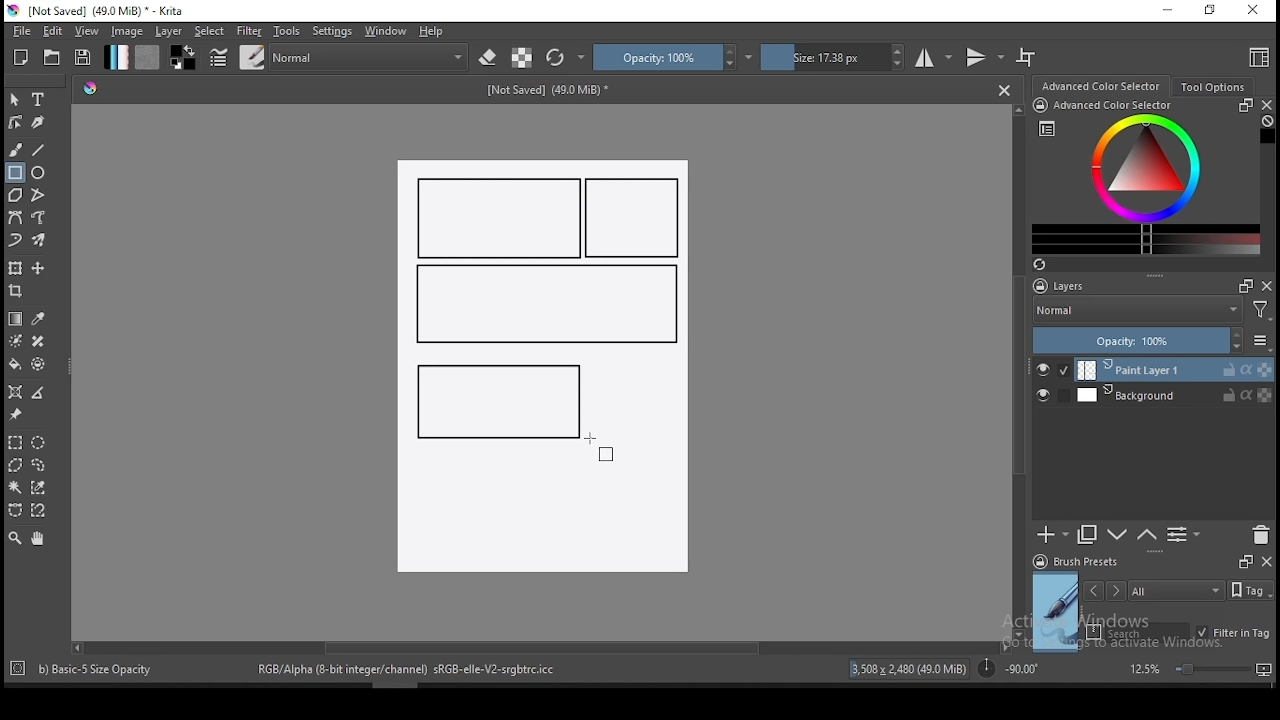 This screenshot has width=1280, height=720. I want to click on scroll bar, so click(1020, 370).